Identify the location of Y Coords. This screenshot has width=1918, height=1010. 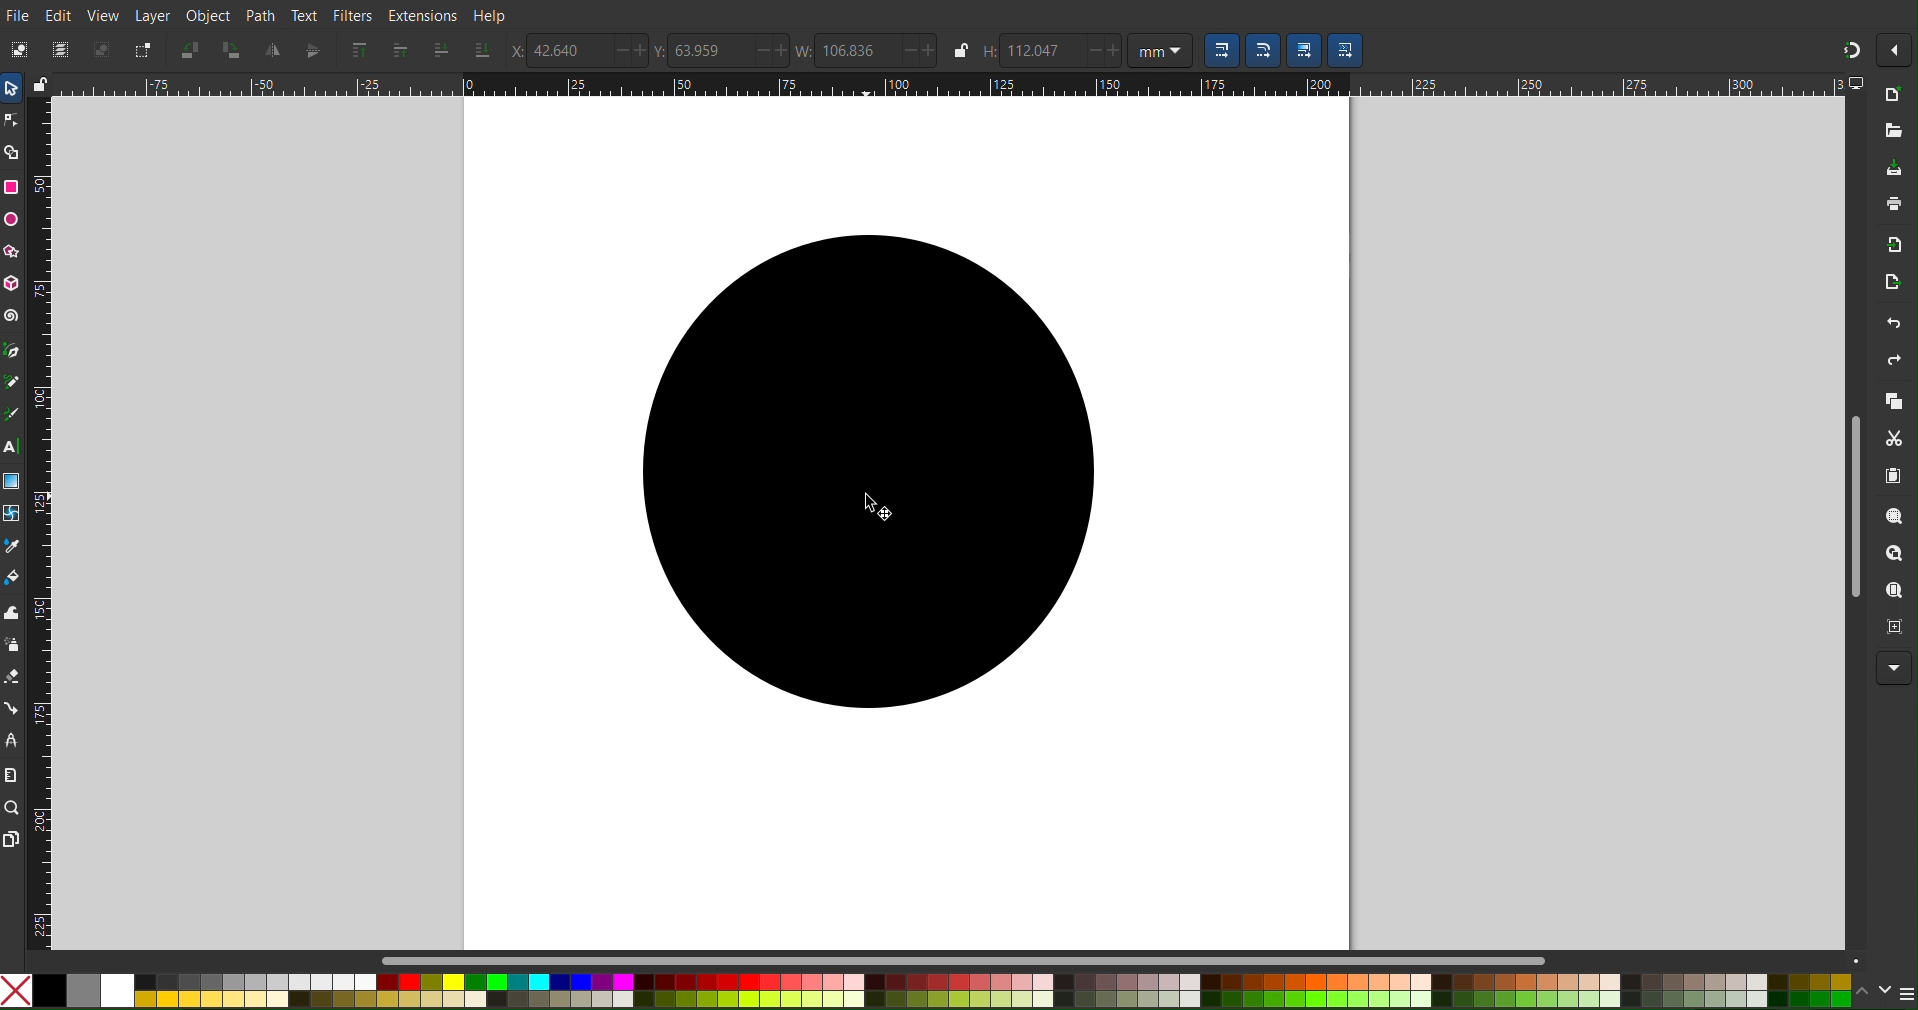
(663, 50).